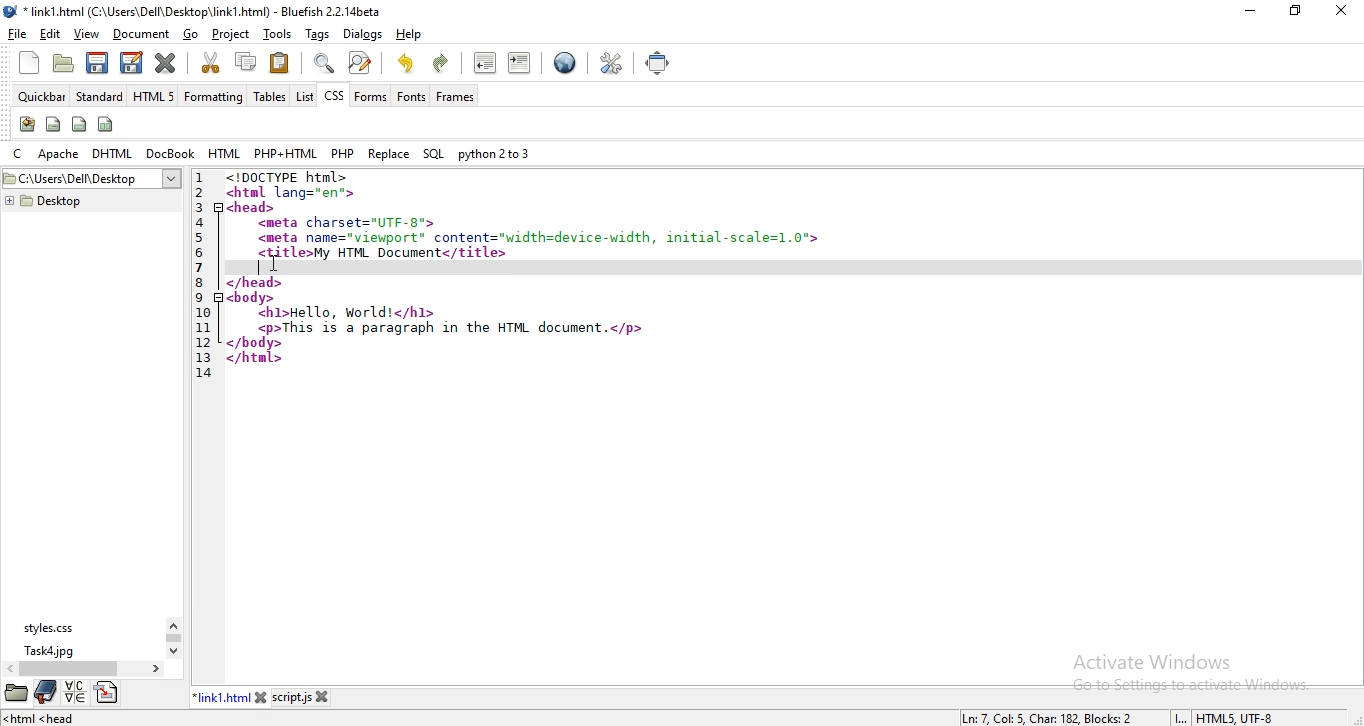 Image resolution: width=1364 pixels, height=726 pixels. Describe the element at coordinates (303, 95) in the screenshot. I see `list` at that location.